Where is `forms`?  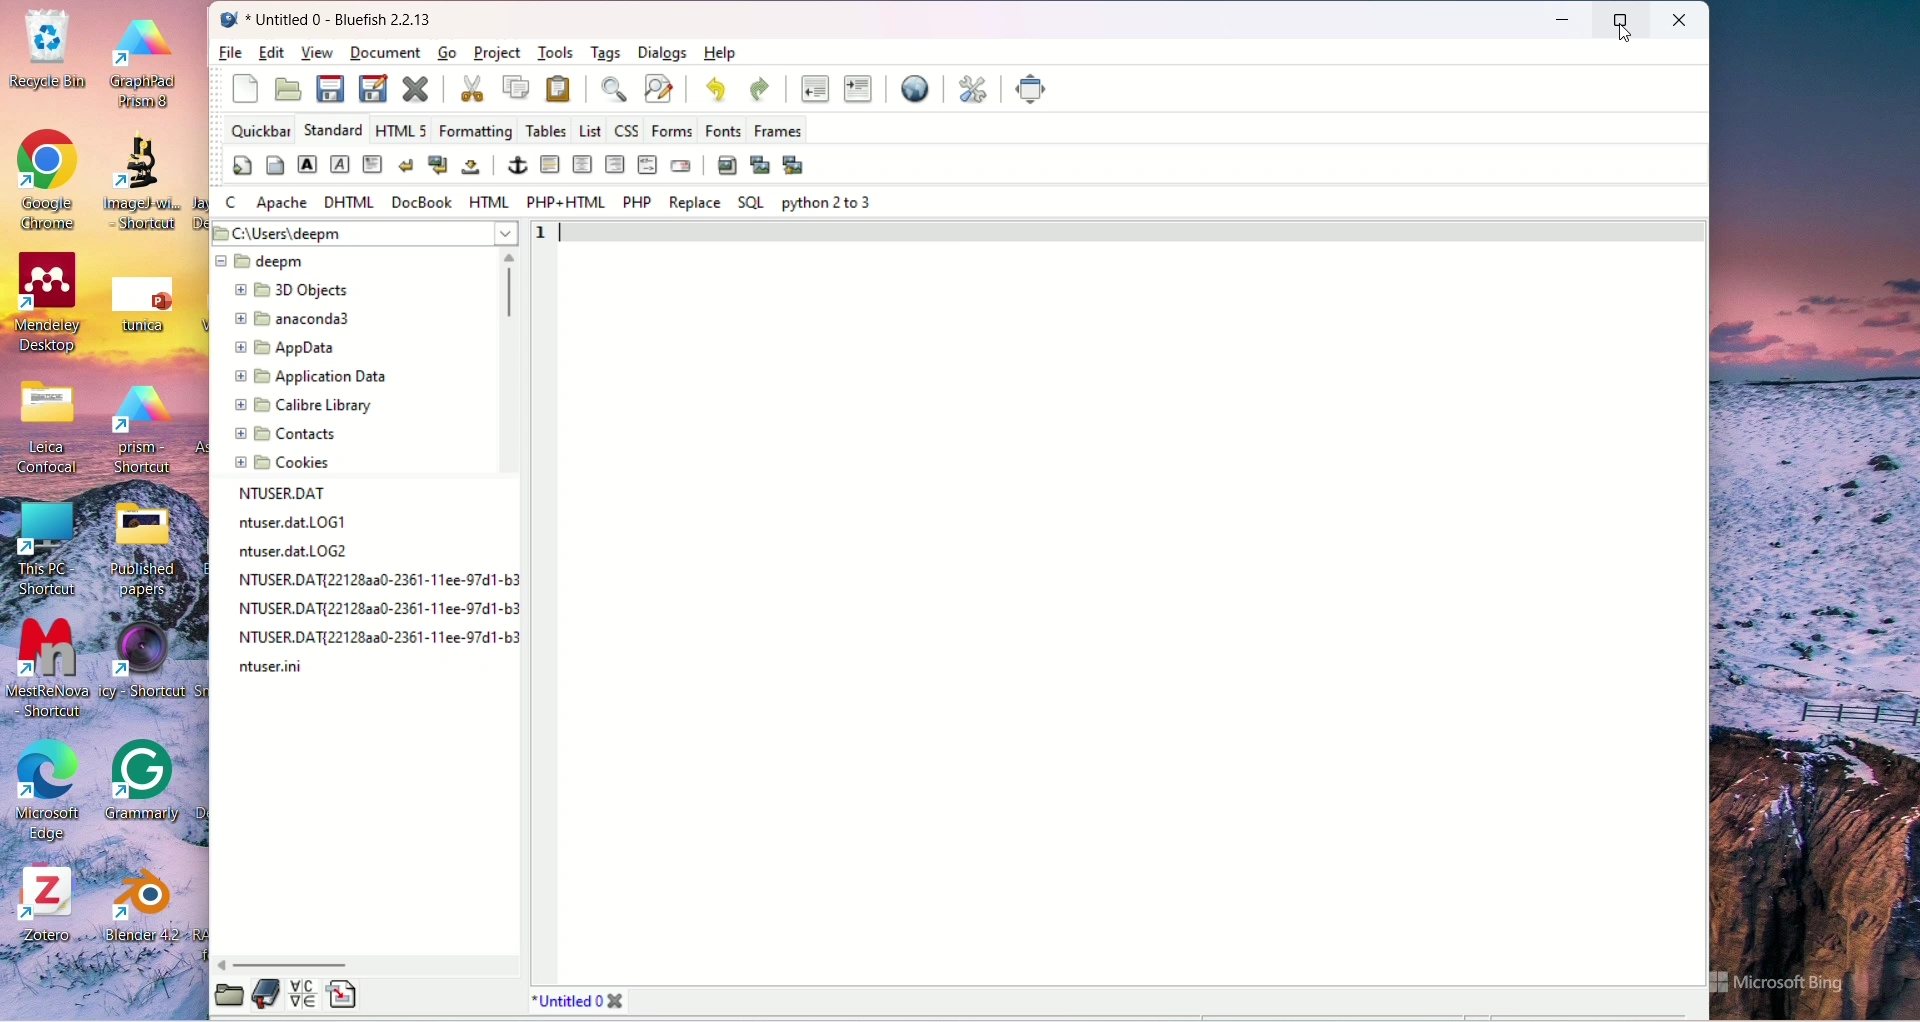 forms is located at coordinates (672, 130).